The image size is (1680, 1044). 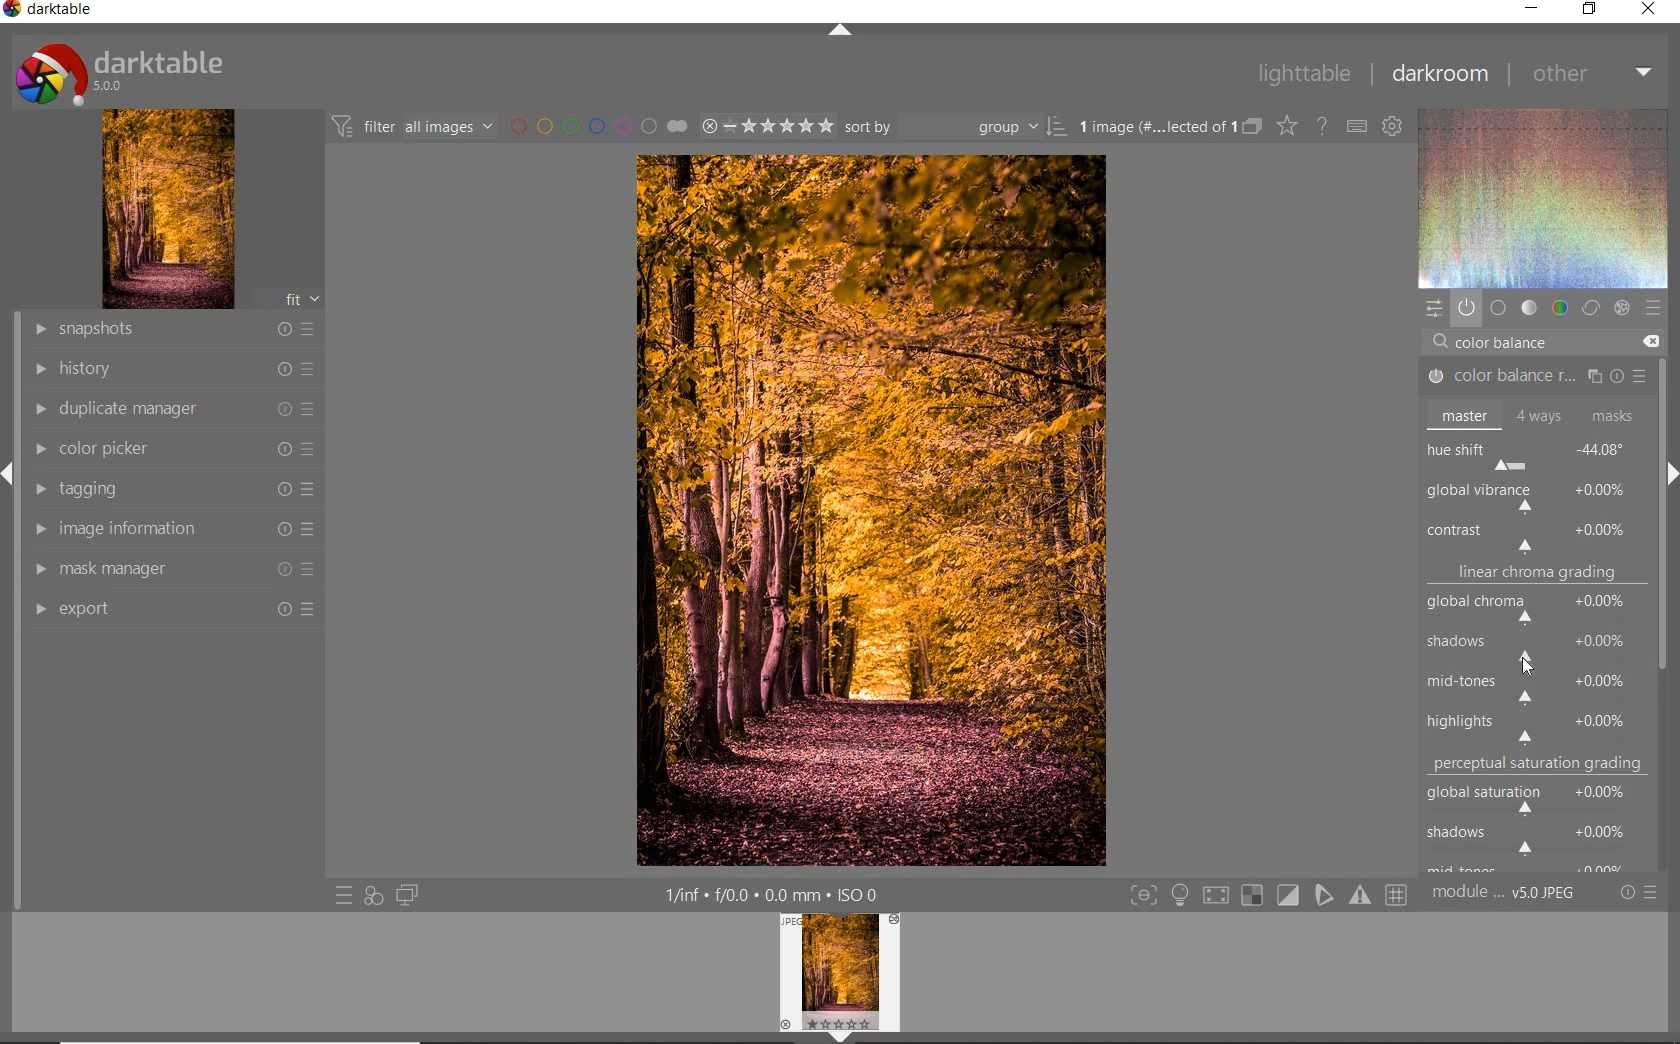 I want to click on expand/collapse, so click(x=837, y=30).